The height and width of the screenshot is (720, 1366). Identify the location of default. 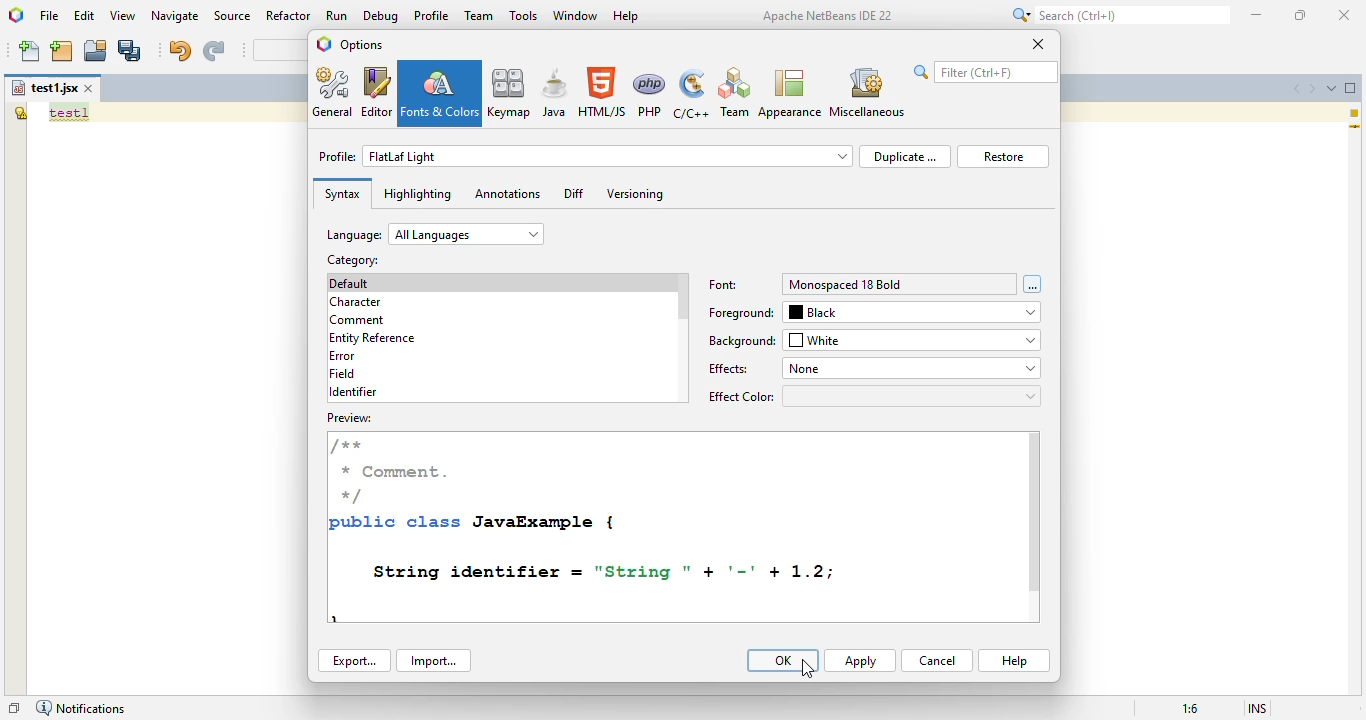
(353, 283).